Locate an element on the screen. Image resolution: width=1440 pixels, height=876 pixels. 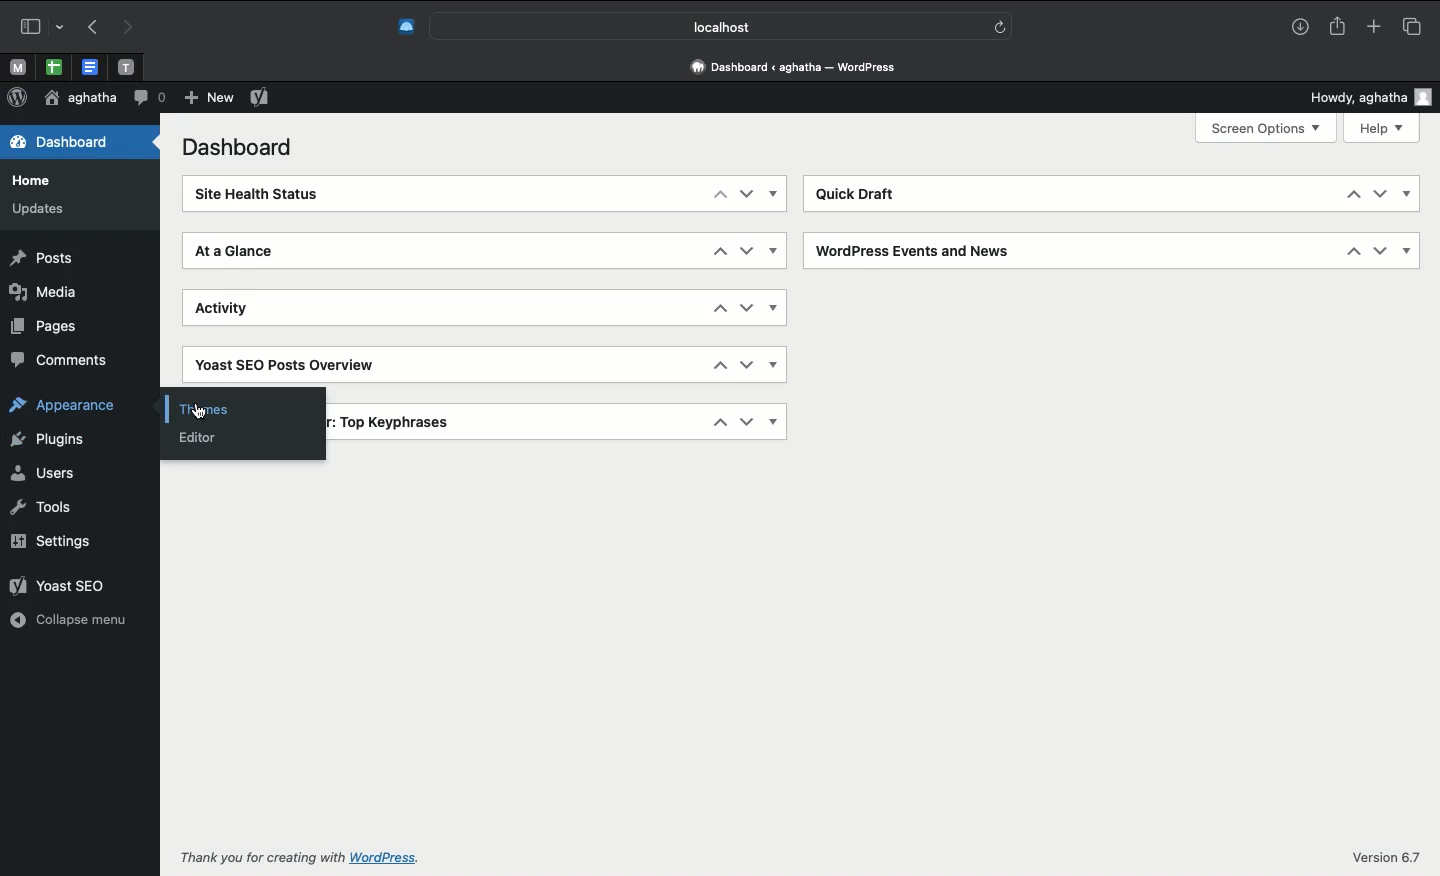
Show is located at coordinates (1408, 252).